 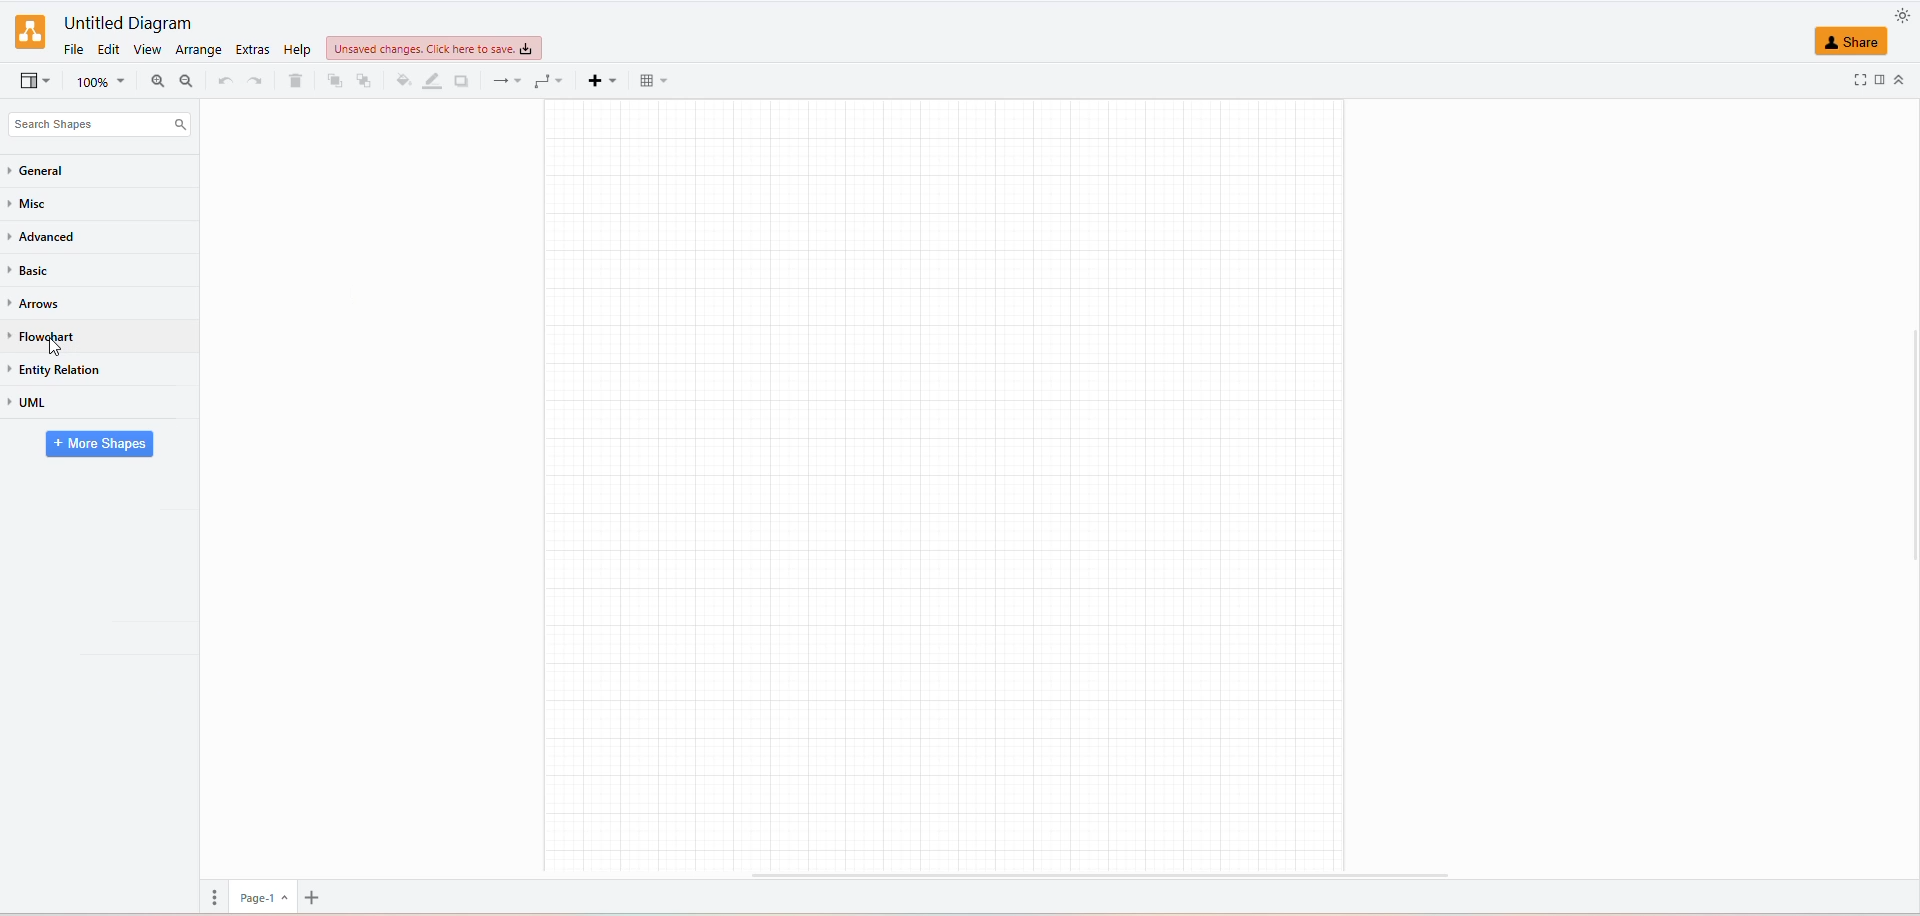 What do you see at coordinates (46, 339) in the screenshot?
I see `FLOWCHART` at bounding box center [46, 339].